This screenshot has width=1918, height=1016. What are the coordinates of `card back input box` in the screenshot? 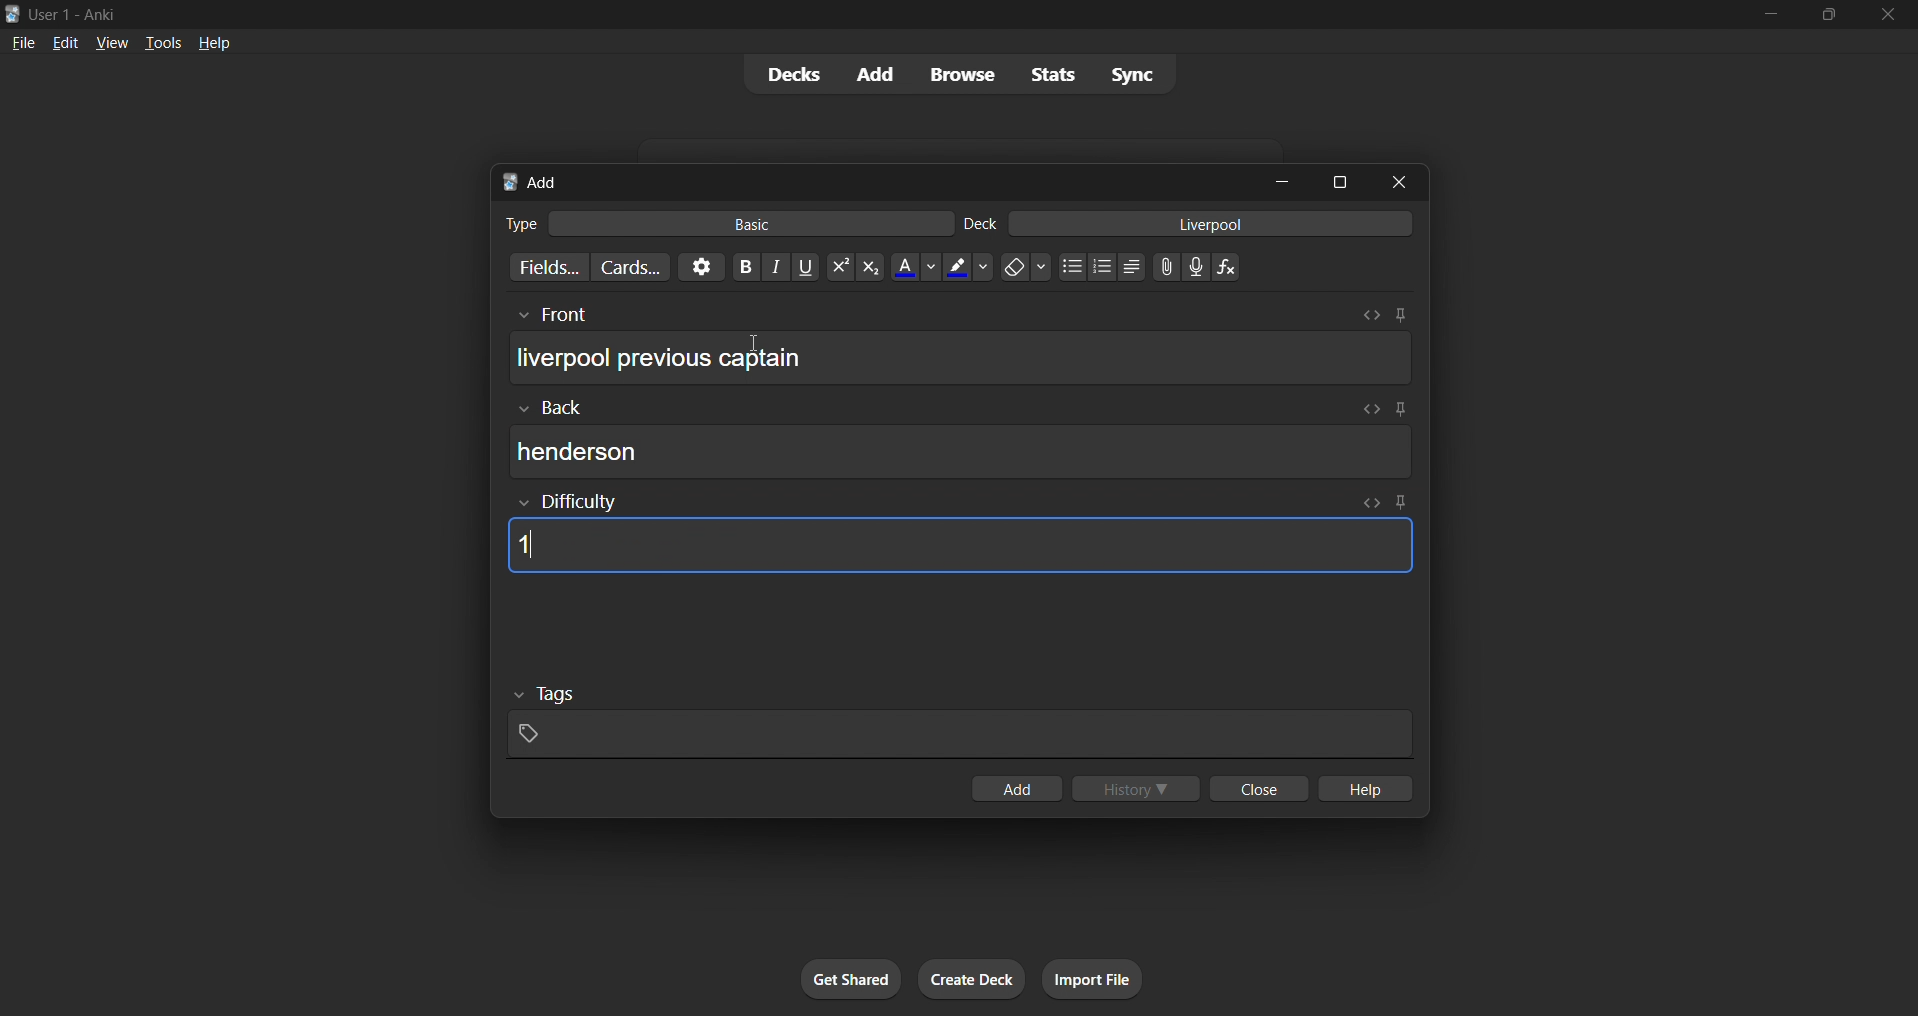 It's located at (966, 441).